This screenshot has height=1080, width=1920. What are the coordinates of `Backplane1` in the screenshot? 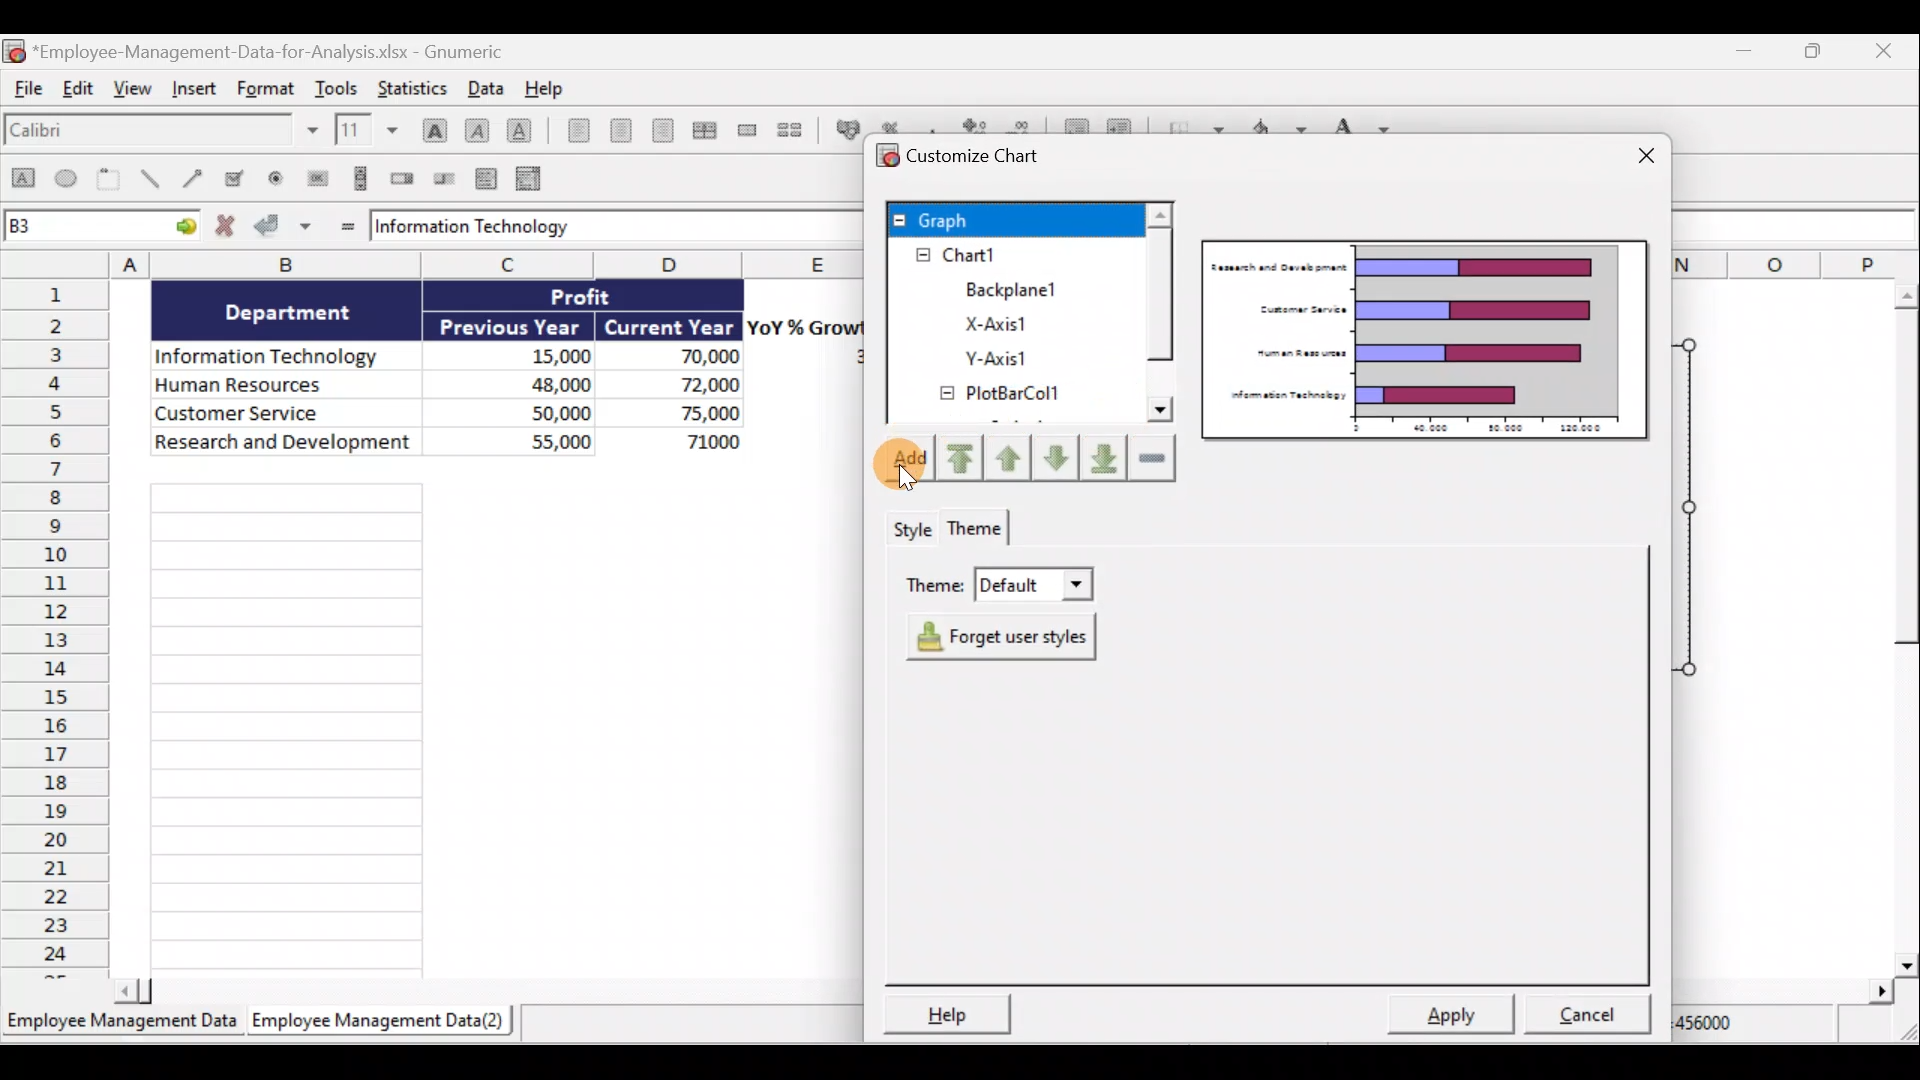 It's located at (1006, 289).